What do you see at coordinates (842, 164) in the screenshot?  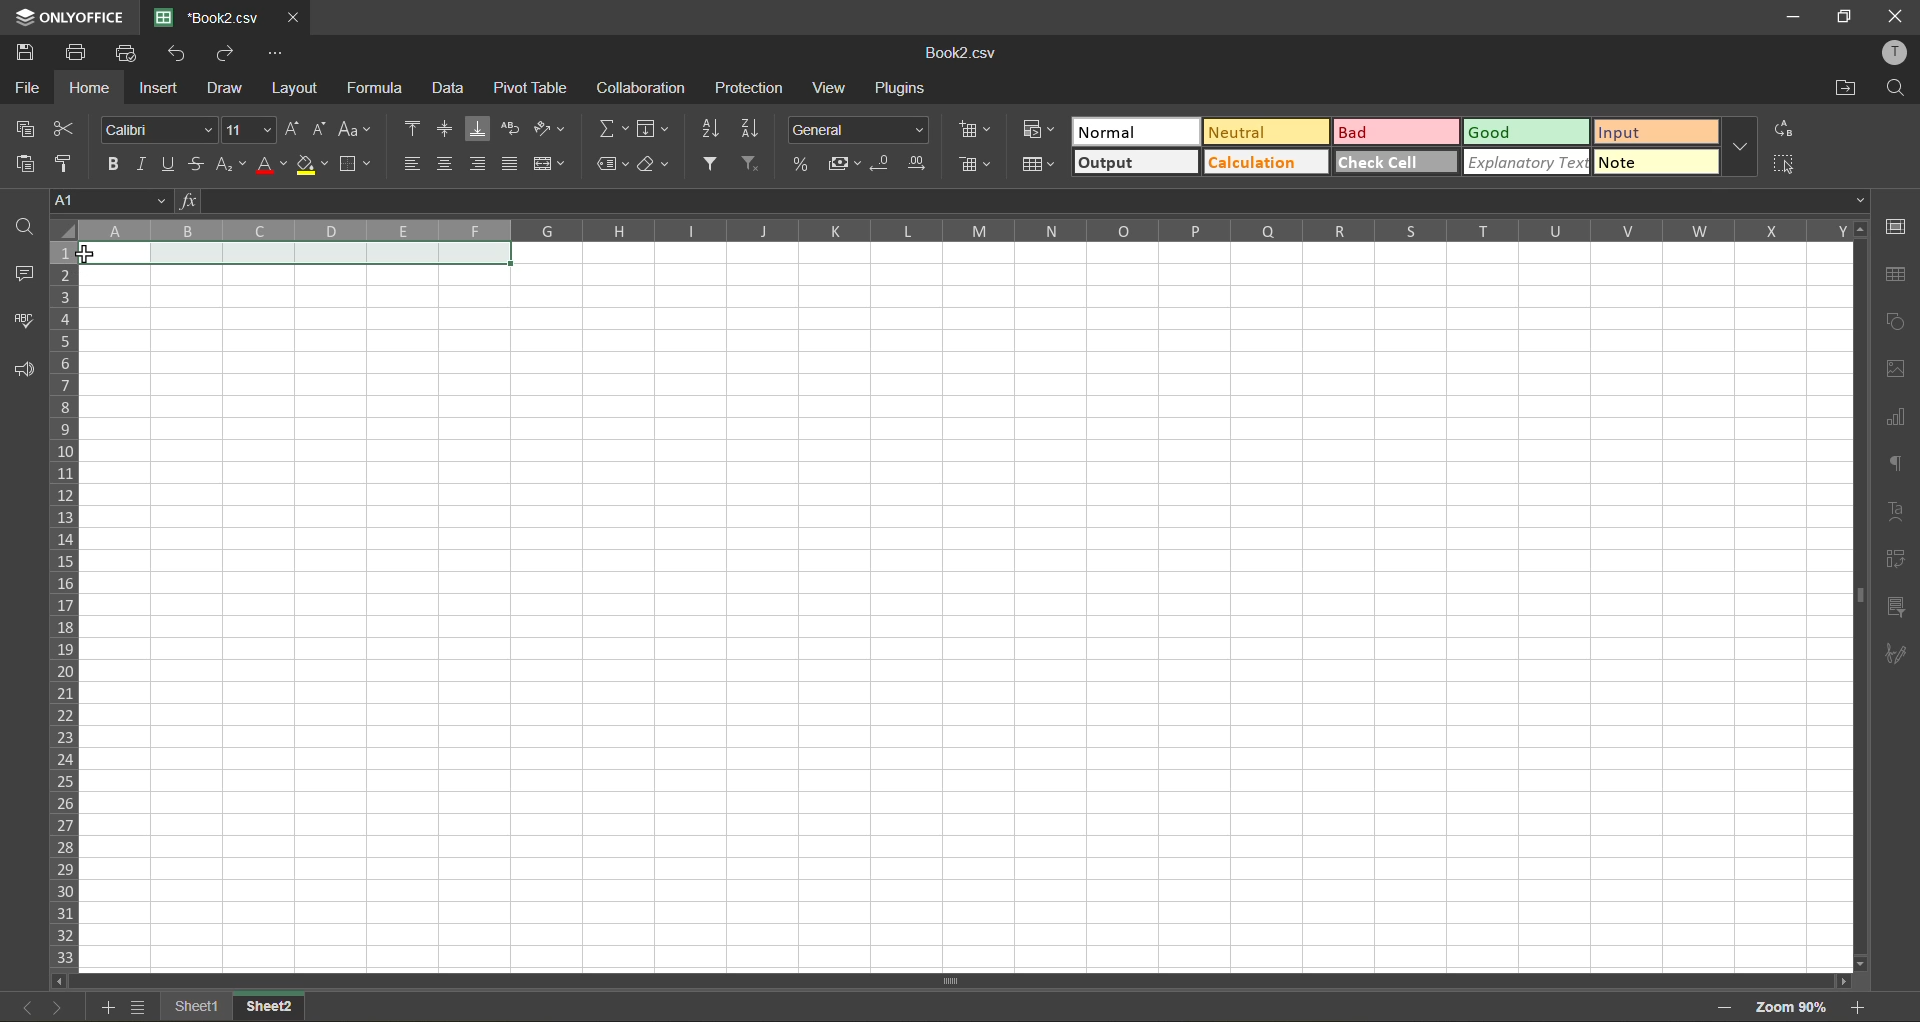 I see `accounting` at bounding box center [842, 164].